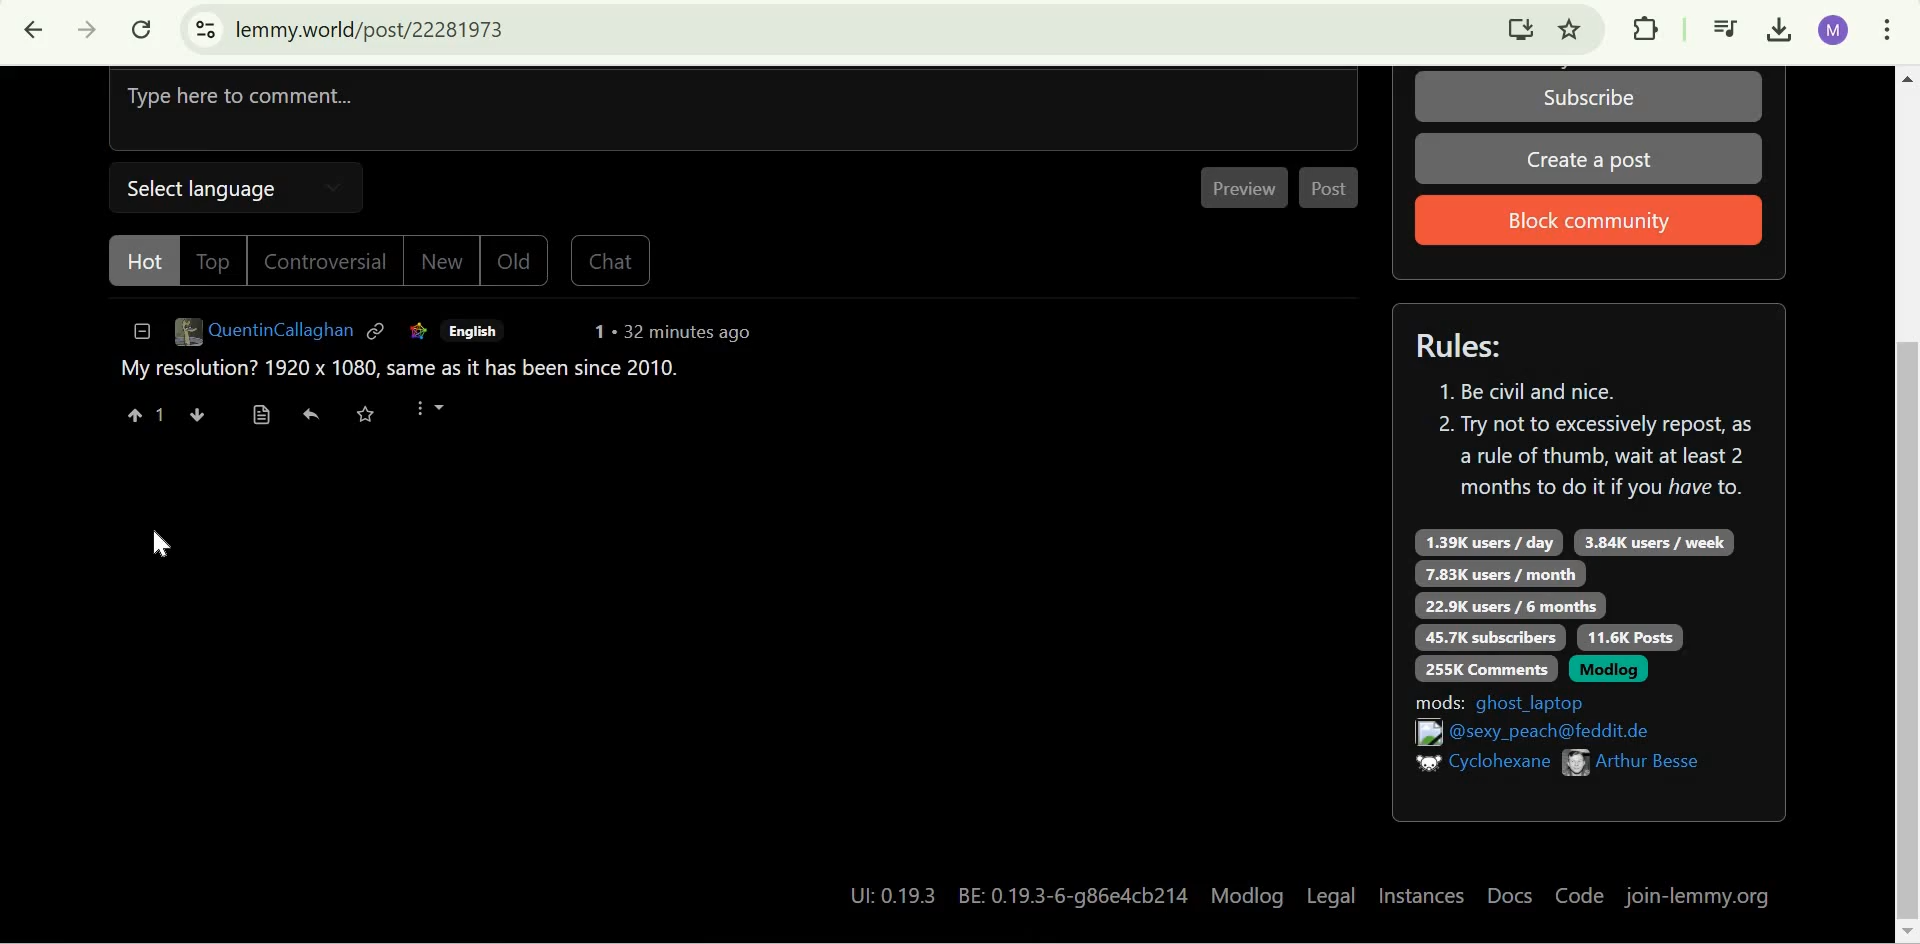  I want to click on @sexy_peach@feddit.de, so click(1561, 732).